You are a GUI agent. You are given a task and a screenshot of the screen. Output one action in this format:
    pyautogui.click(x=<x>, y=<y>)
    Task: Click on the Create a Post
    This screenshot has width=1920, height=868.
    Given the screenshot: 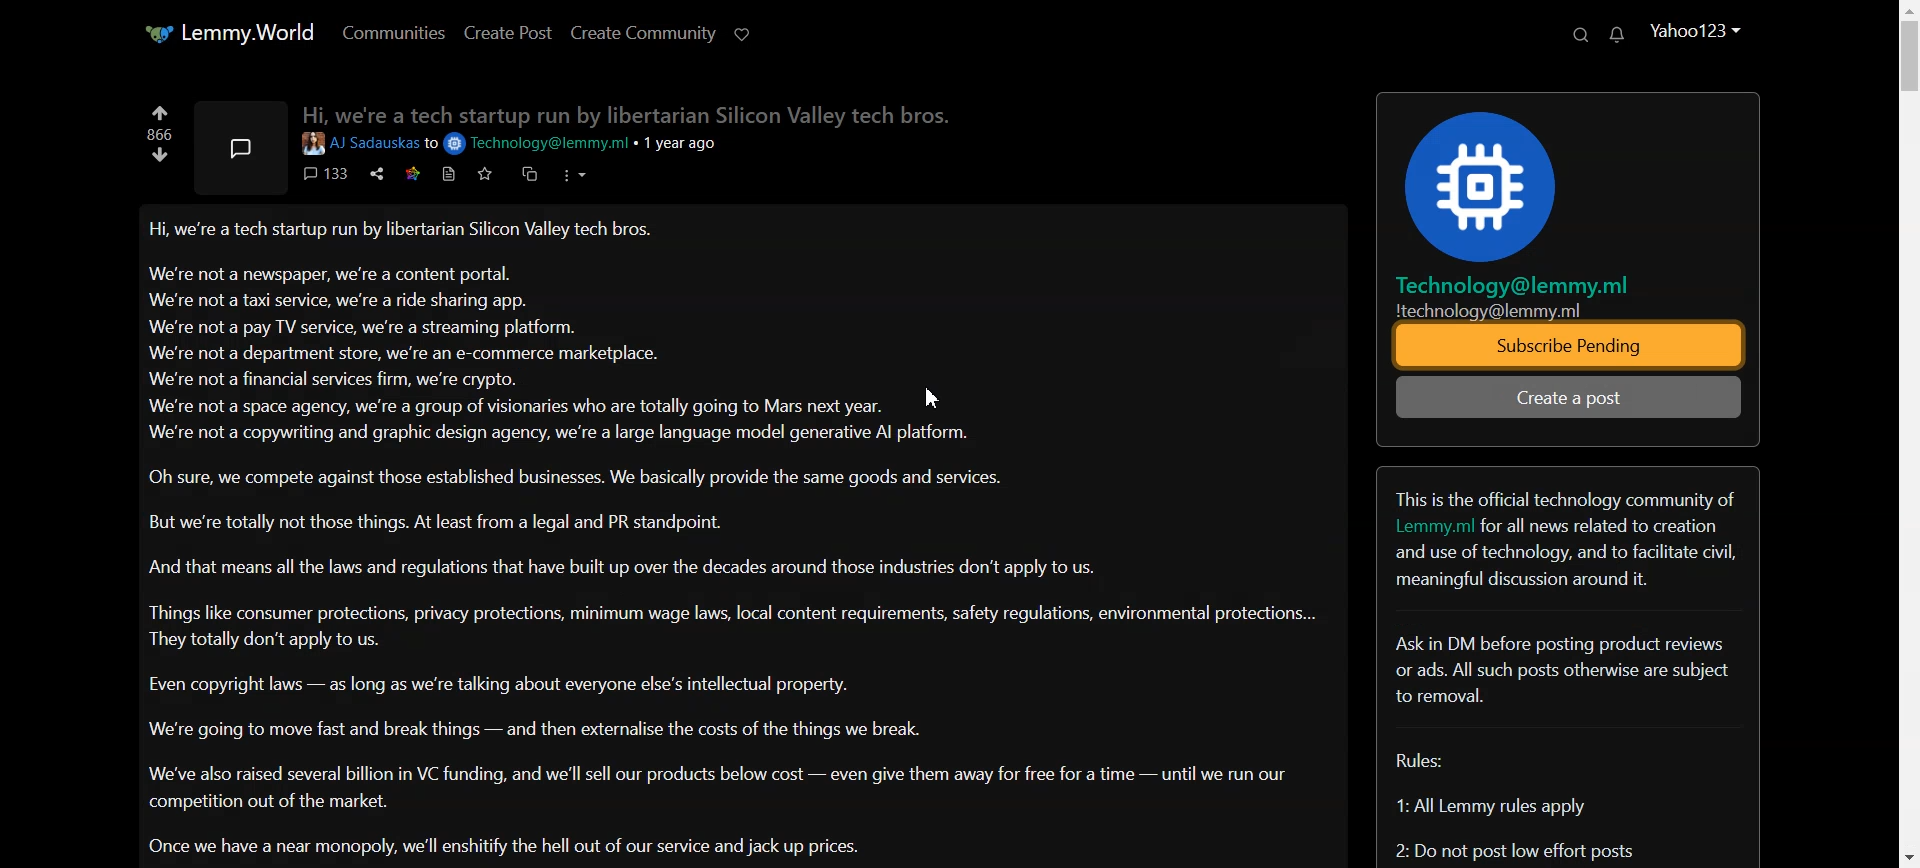 What is the action you would take?
    pyautogui.click(x=1567, y=399)
    